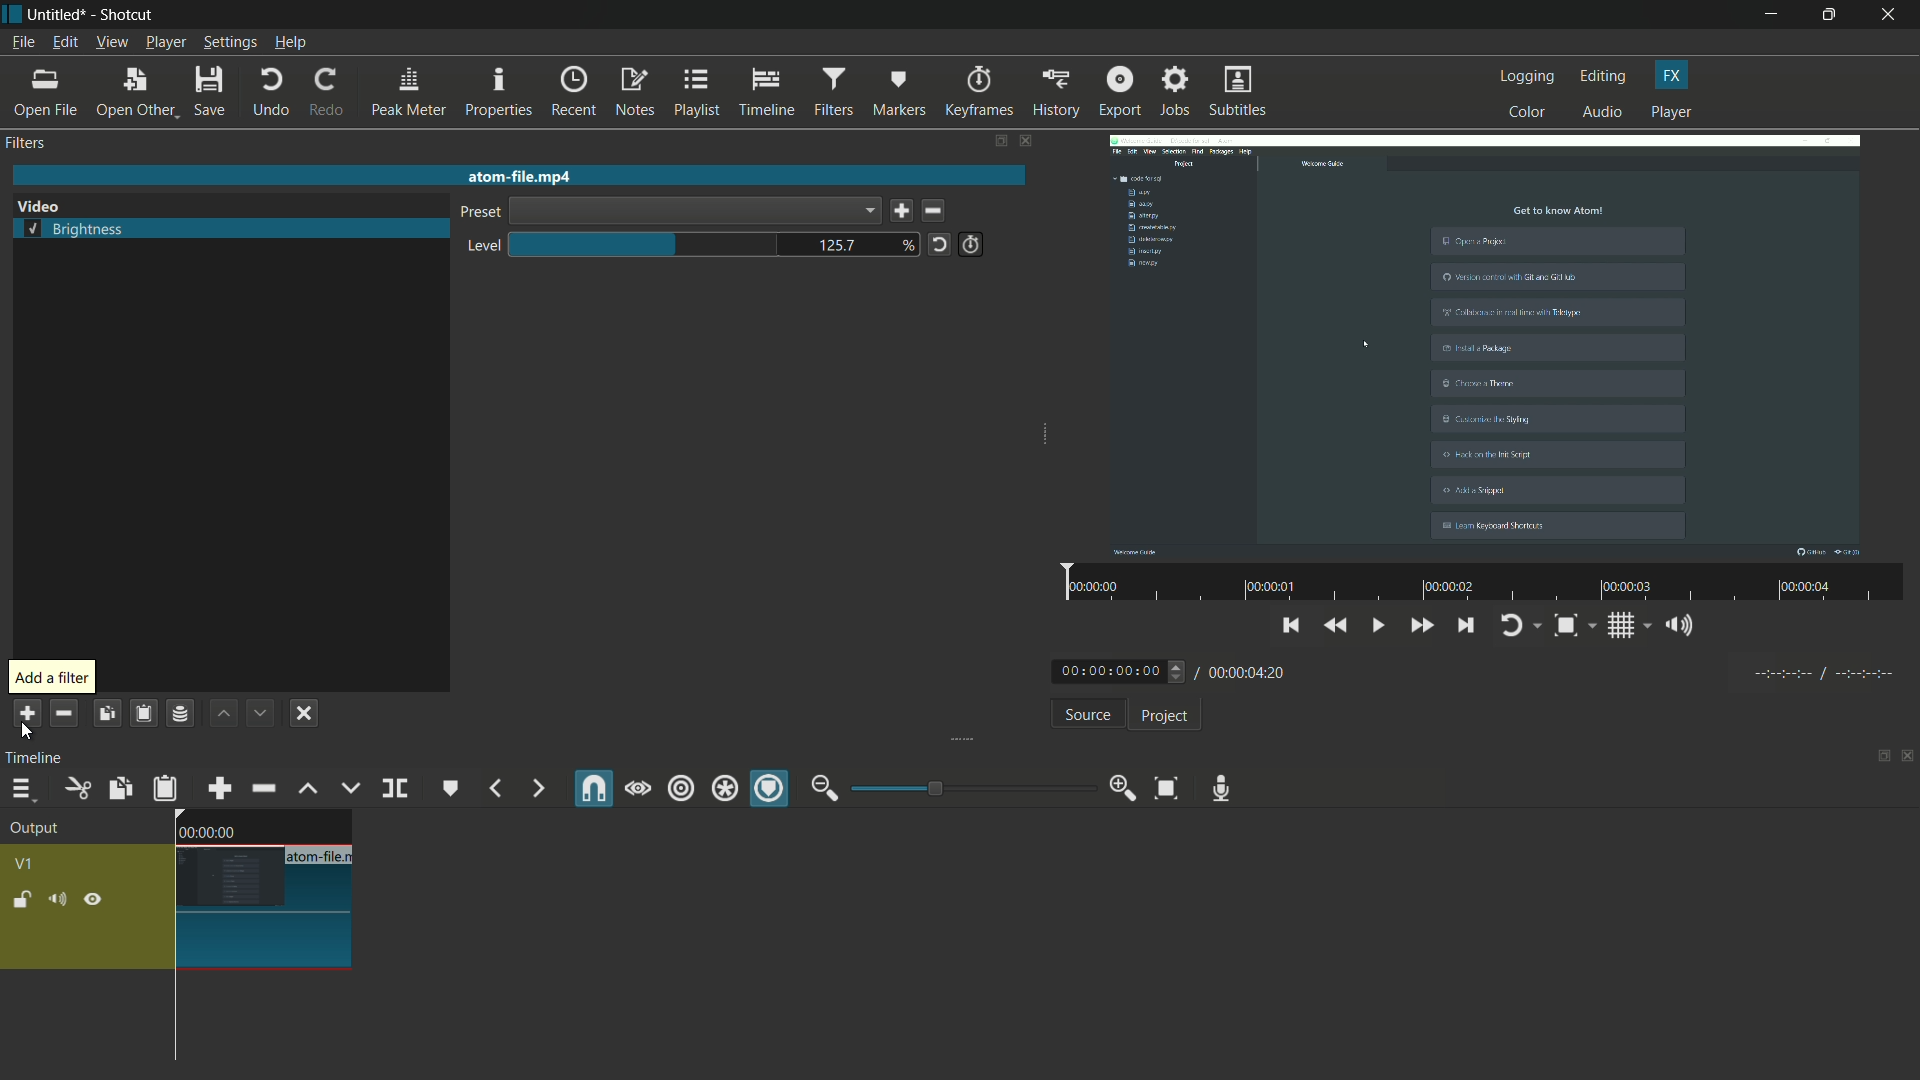 The width and height of the screenshot is (1920, 1080). What do you see at coordinates (694, 211) in the screenshot?
I see `dropdown` at bounding box center [694, 211].